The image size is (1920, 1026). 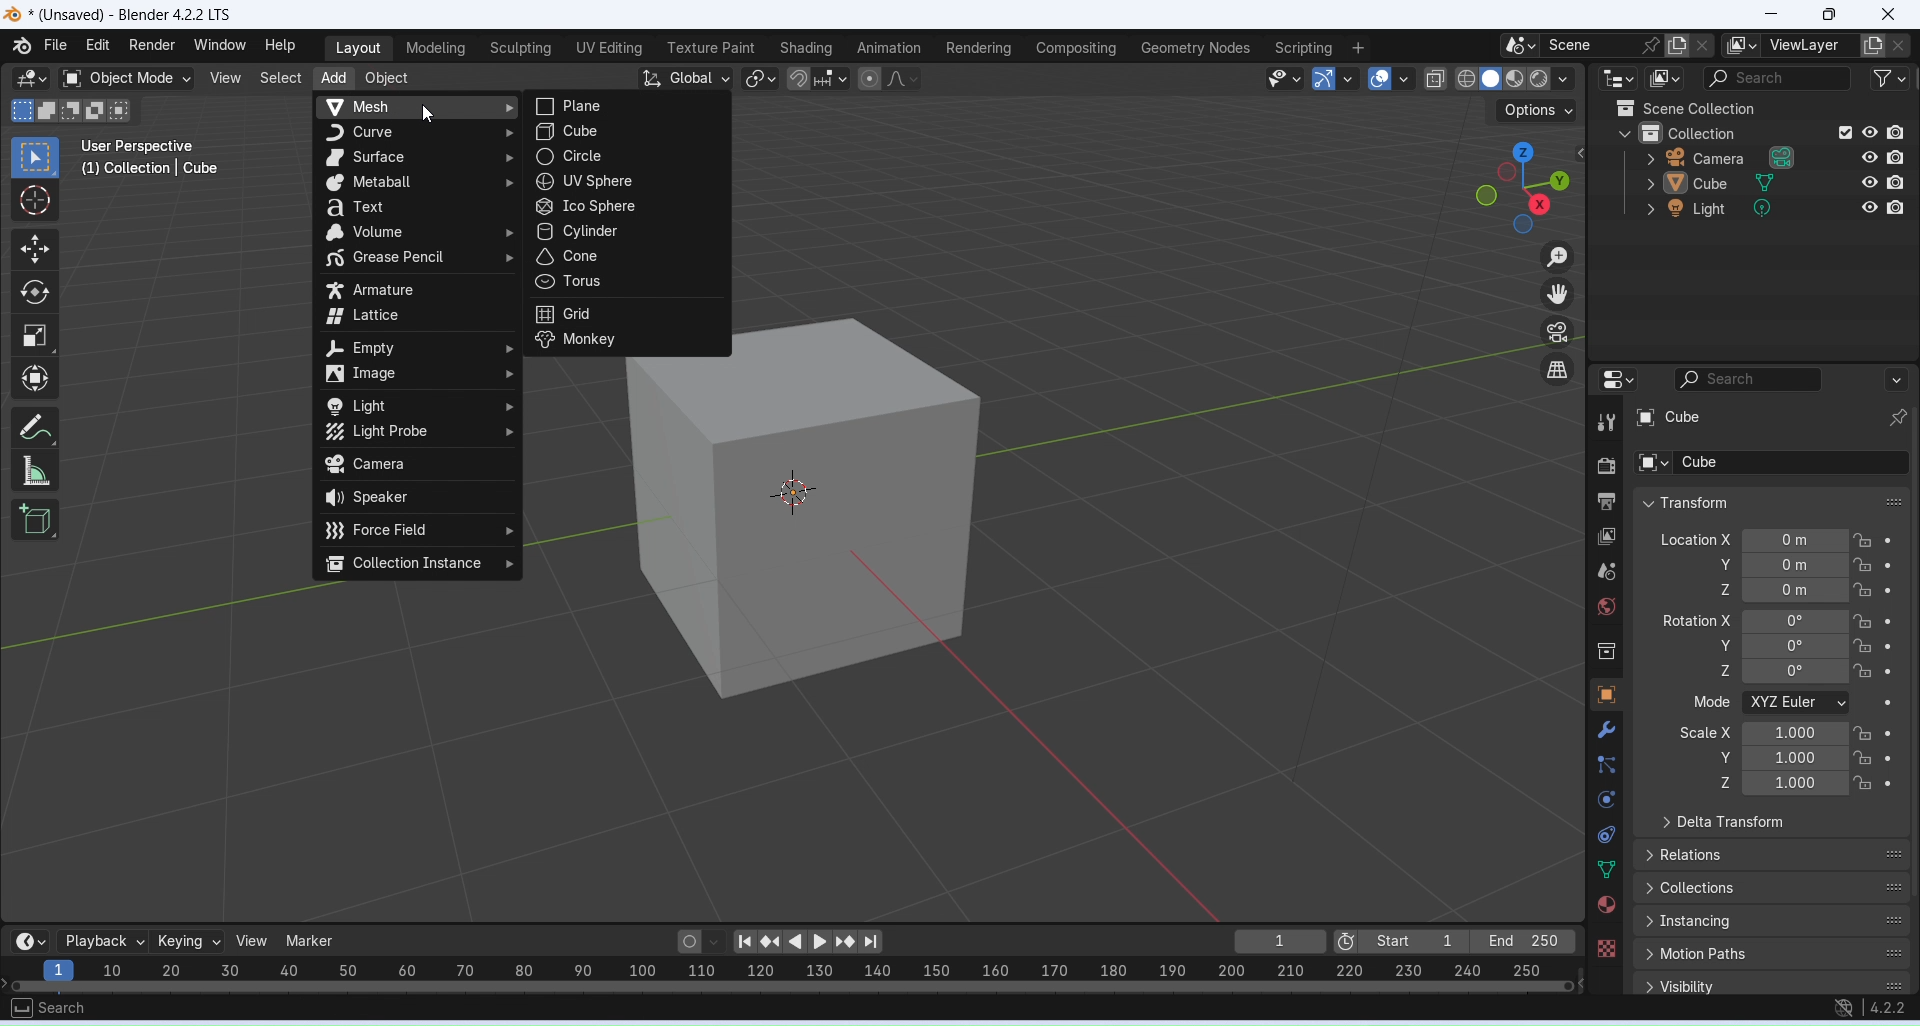 What do you see at coordinates (1683, 503) in the screenshot?
I see `Transform` at bounding box center [1683, 503].